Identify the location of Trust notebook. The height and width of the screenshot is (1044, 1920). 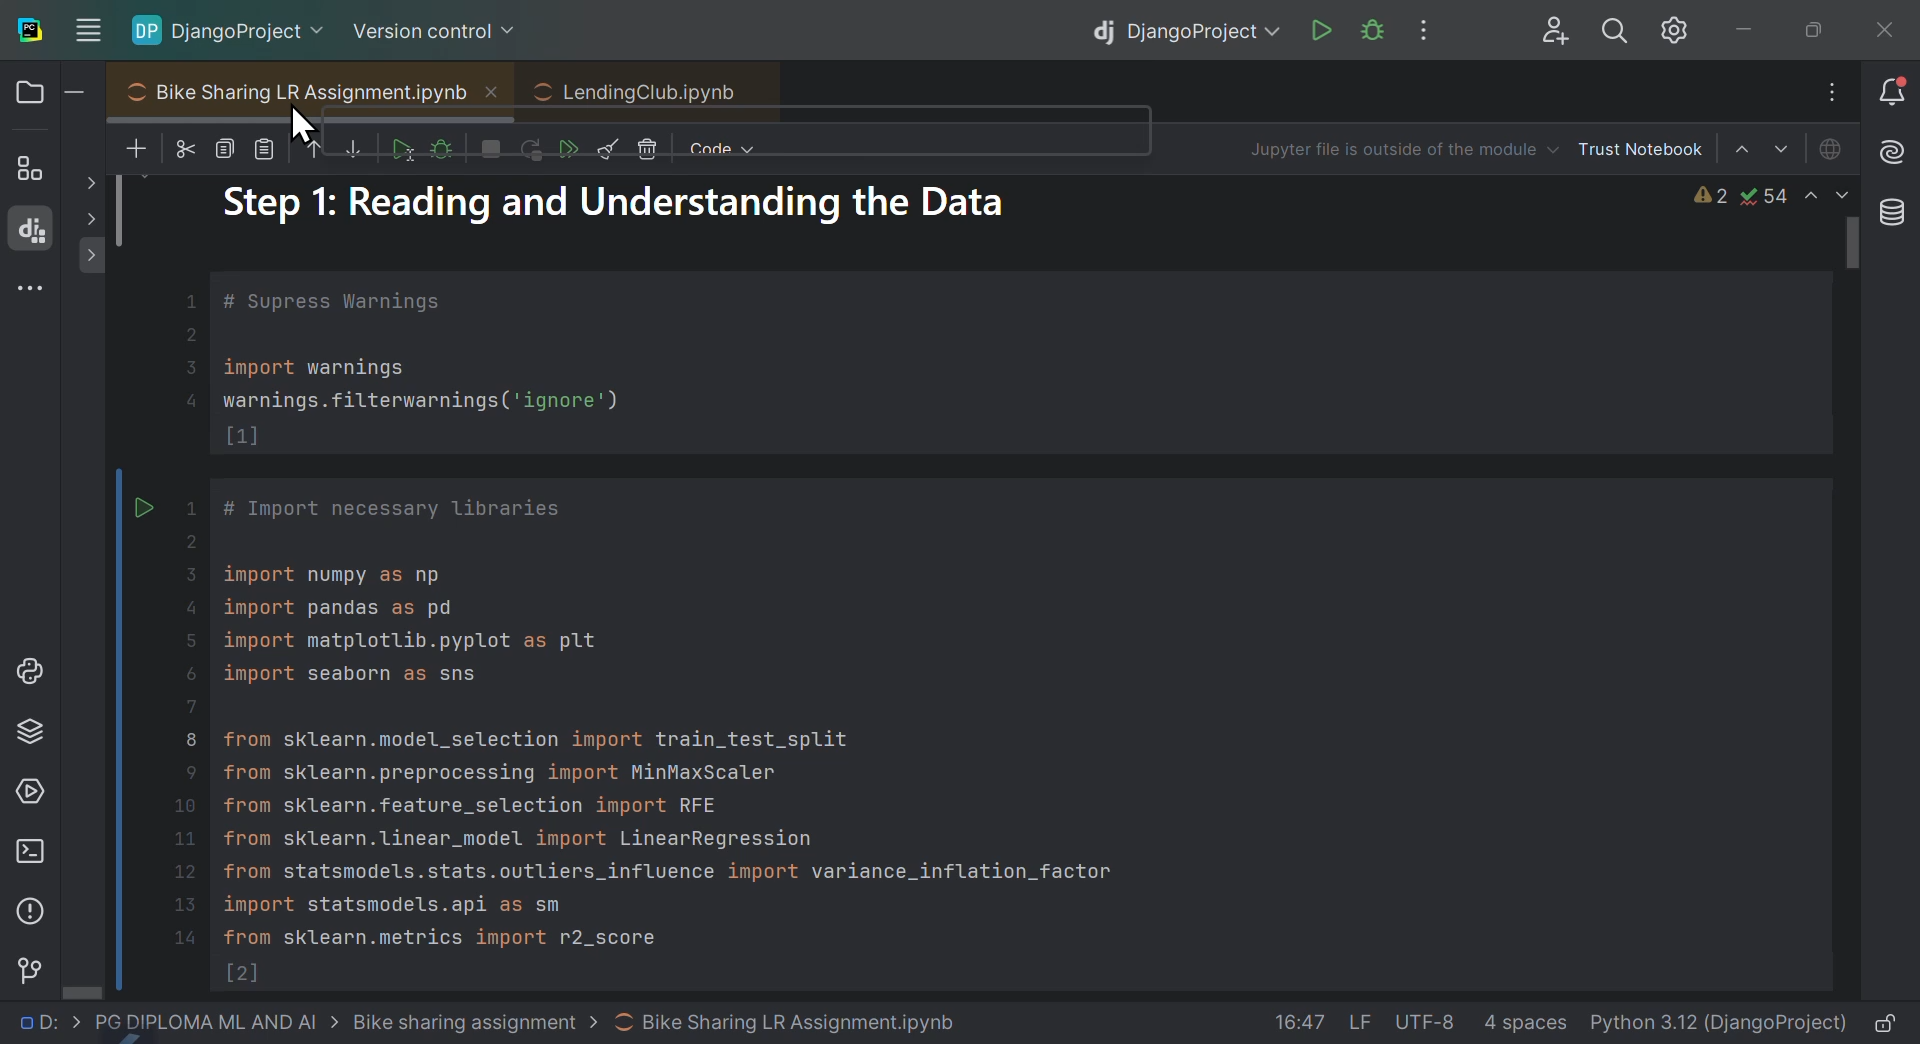
(1641, 153).